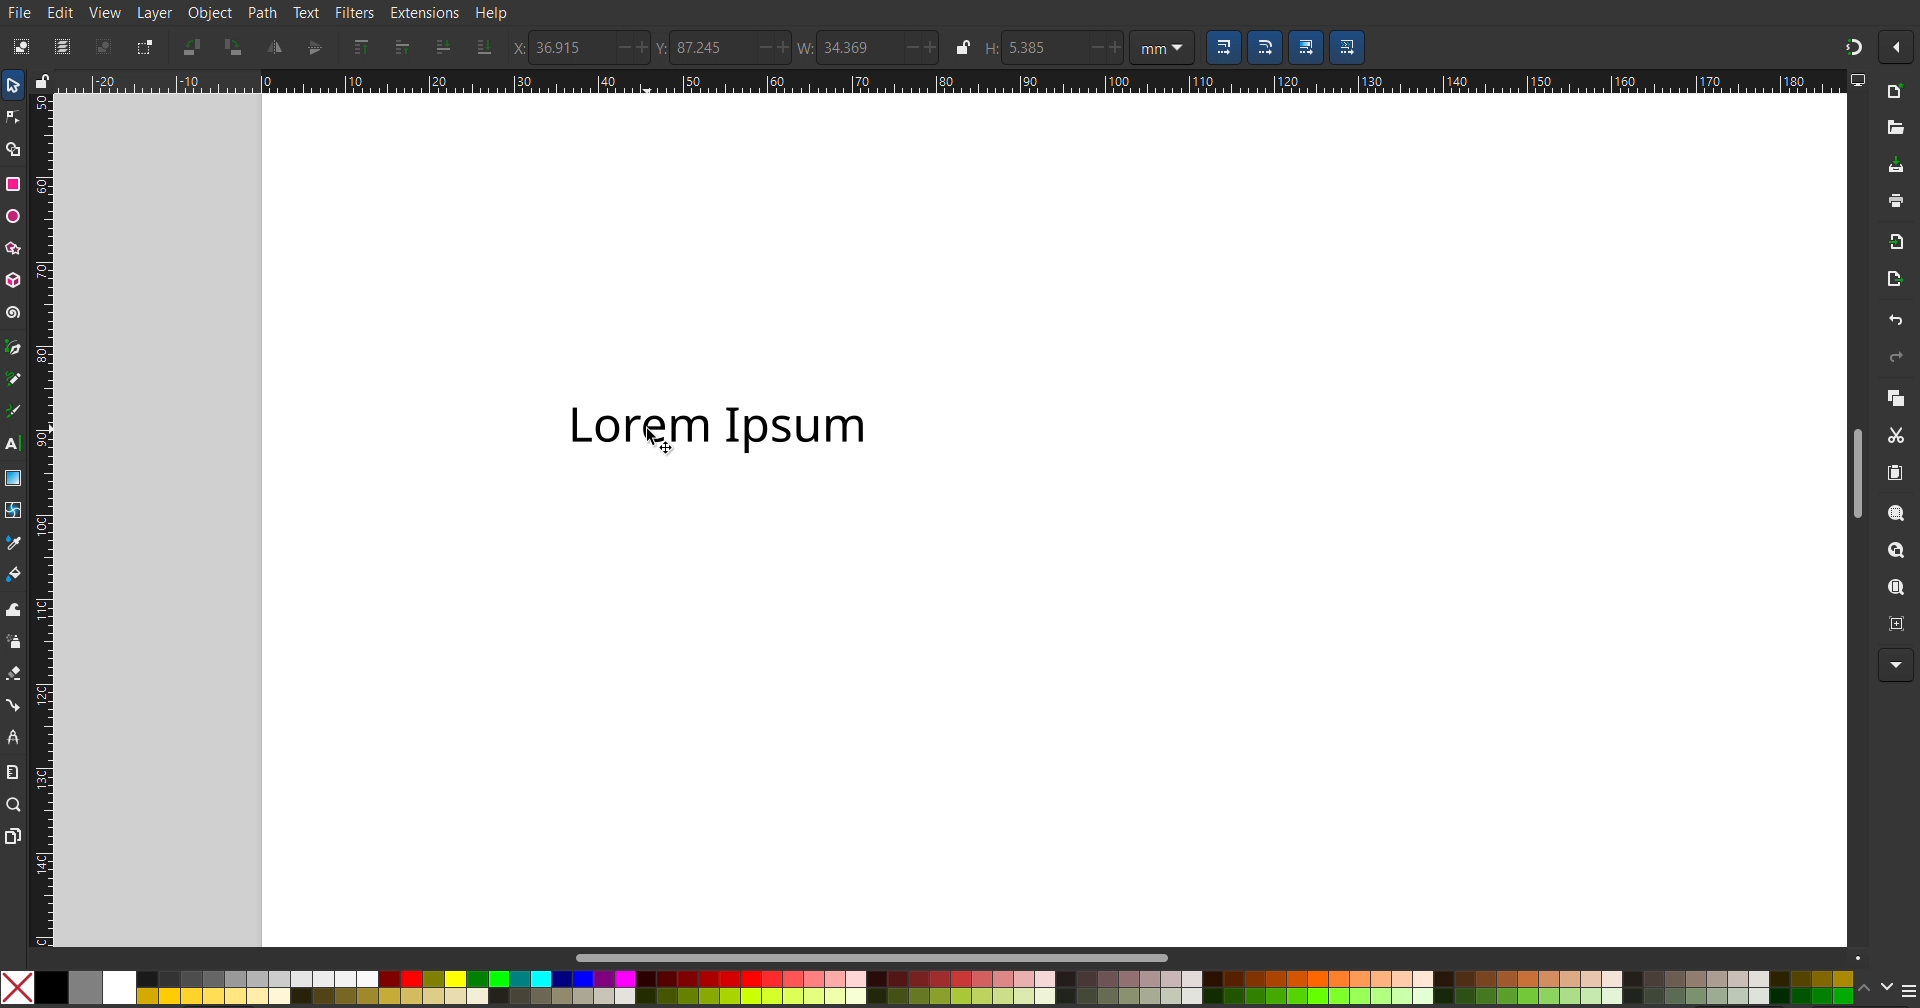  I want to click on Move to top, so click(364, 50).